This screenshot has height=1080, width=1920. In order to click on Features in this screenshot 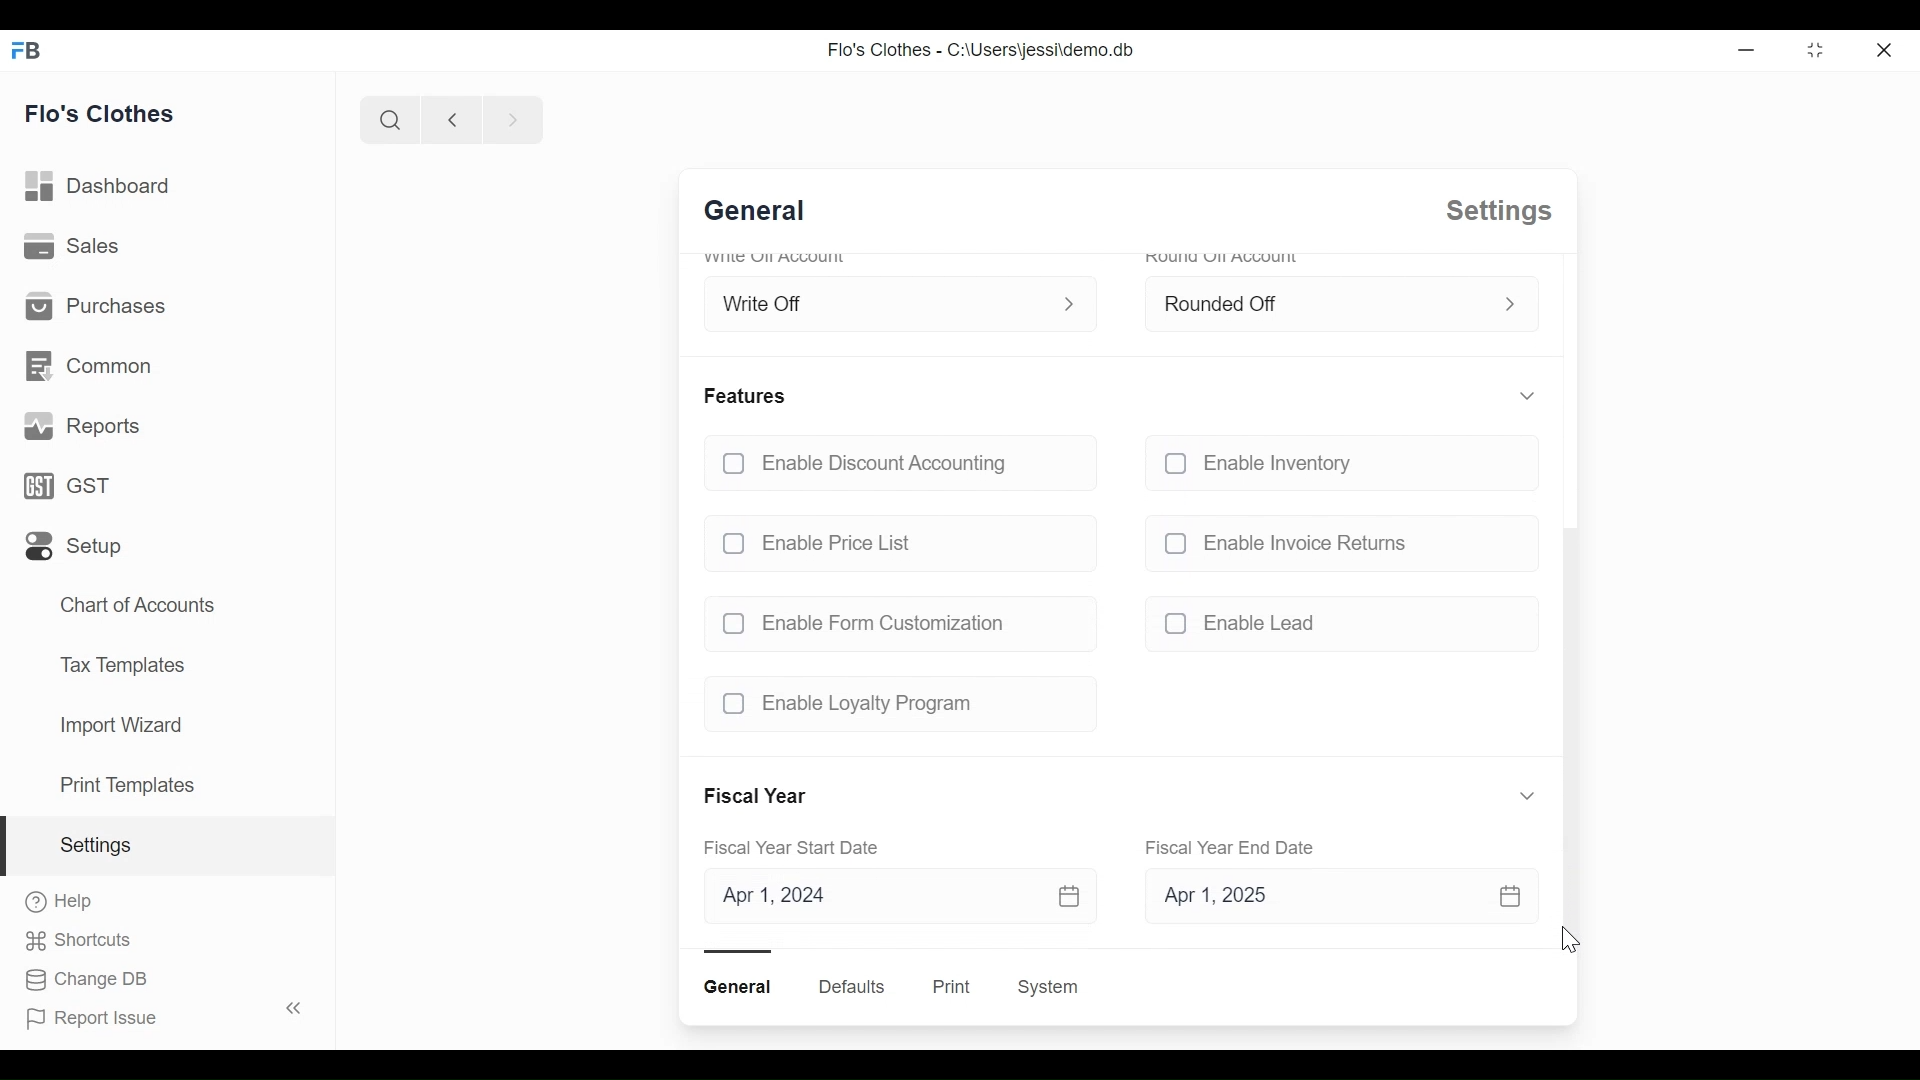, I will do `click(748, 395)`.